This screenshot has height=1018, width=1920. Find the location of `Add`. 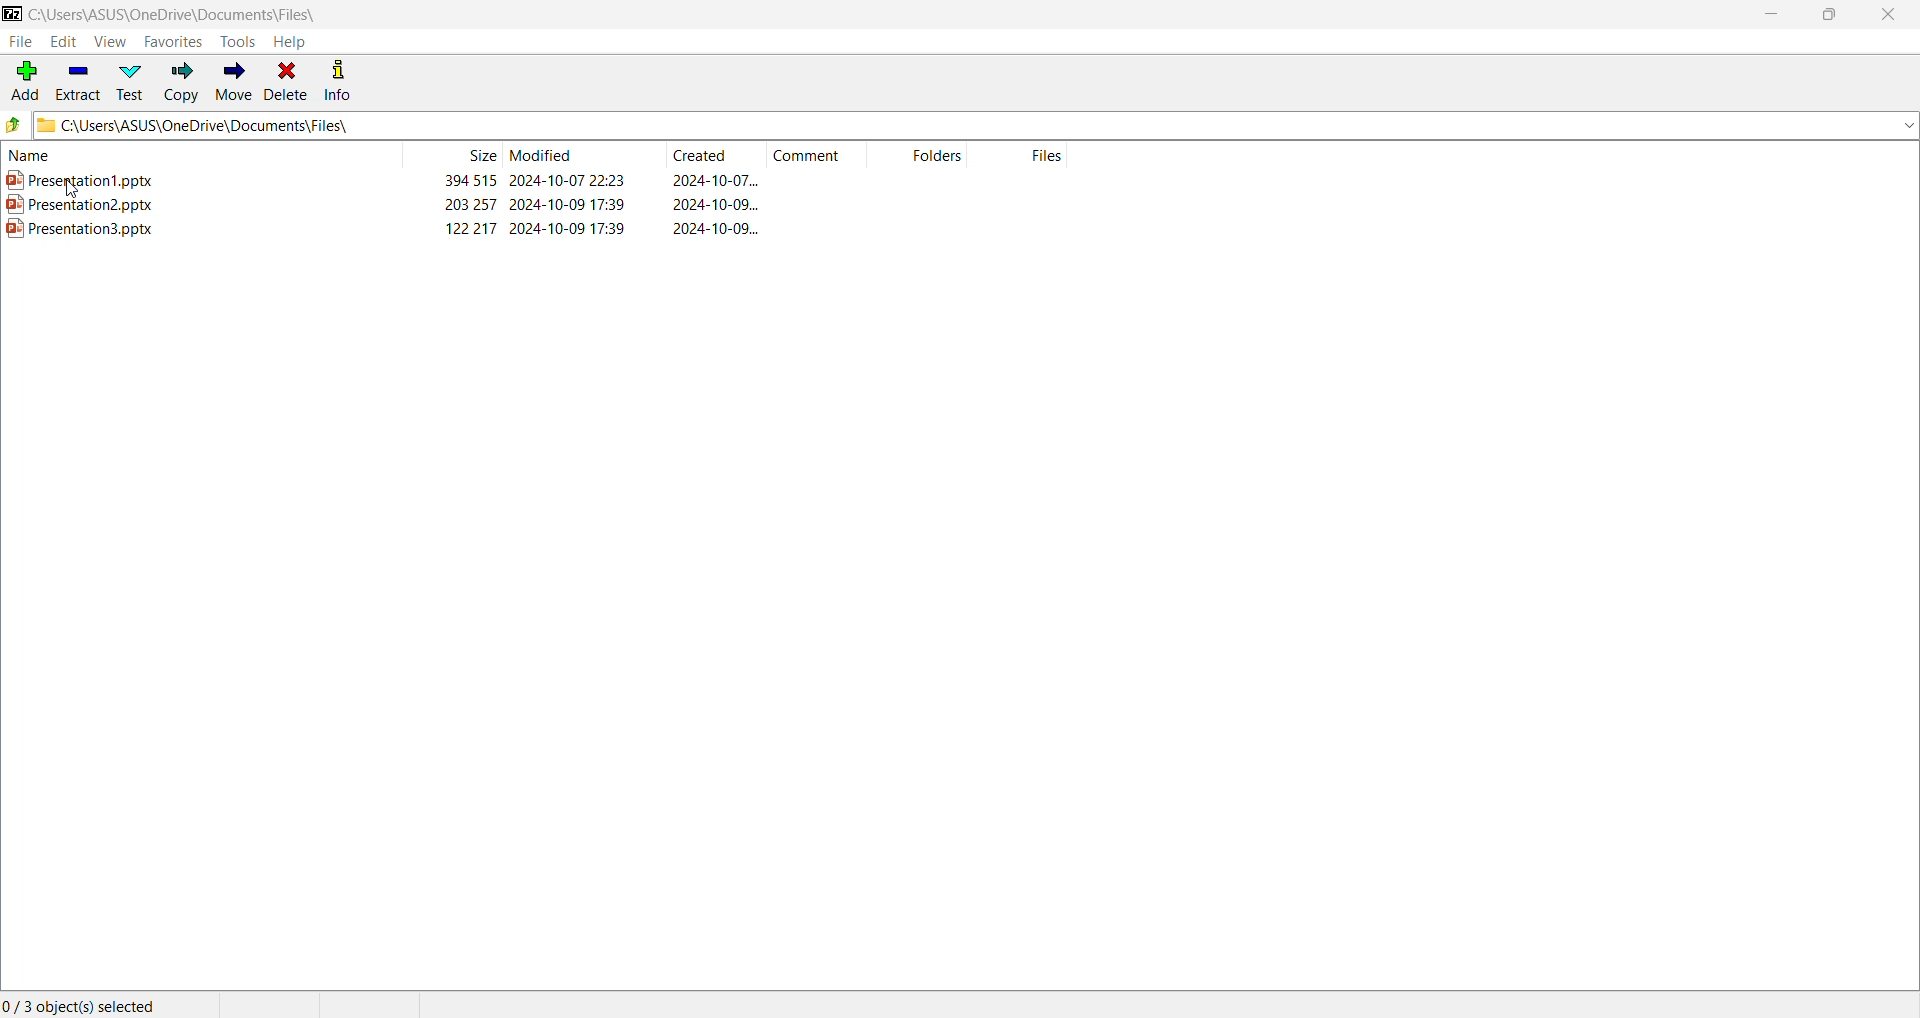

Add is located at coordinates (24, 75).